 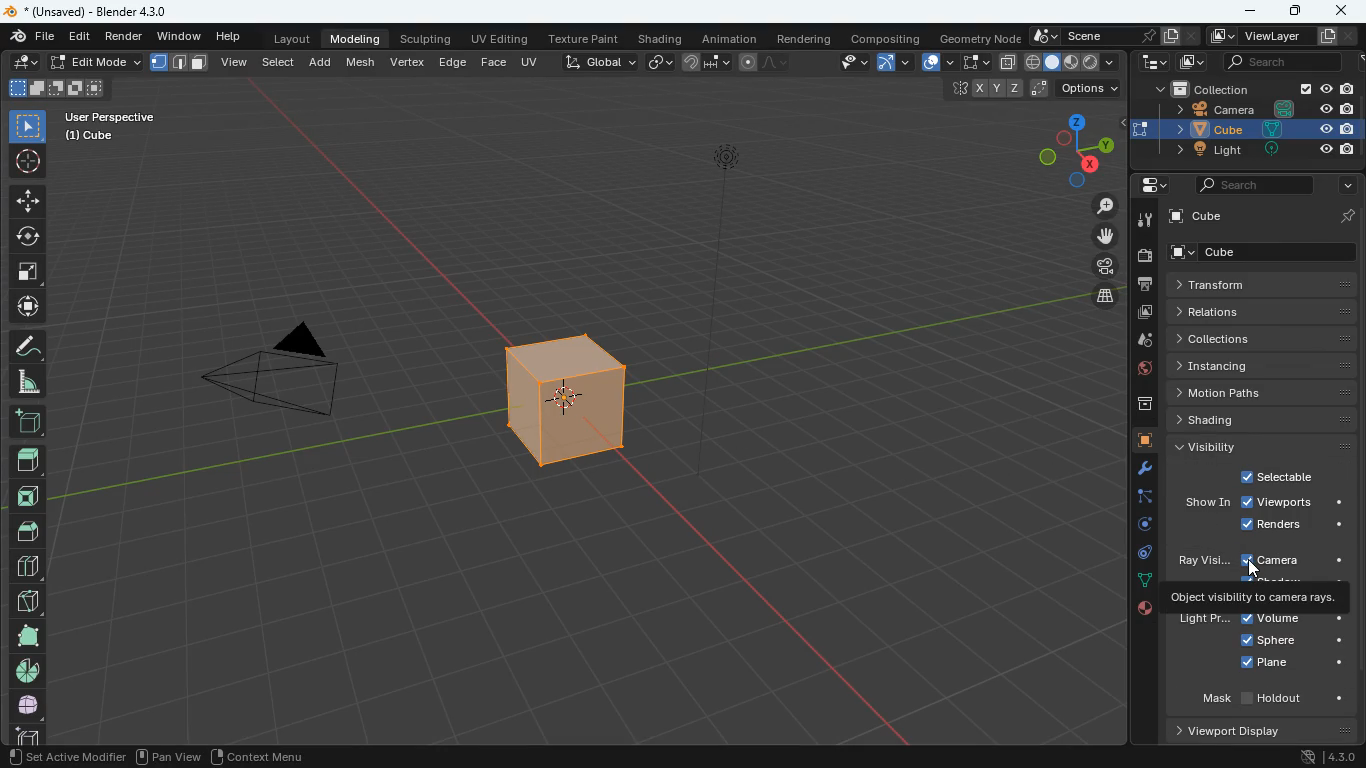 What do you see at coordinates (1137, 498) in the screenshot?
I see `edge` at bounding box center [1137, 498].